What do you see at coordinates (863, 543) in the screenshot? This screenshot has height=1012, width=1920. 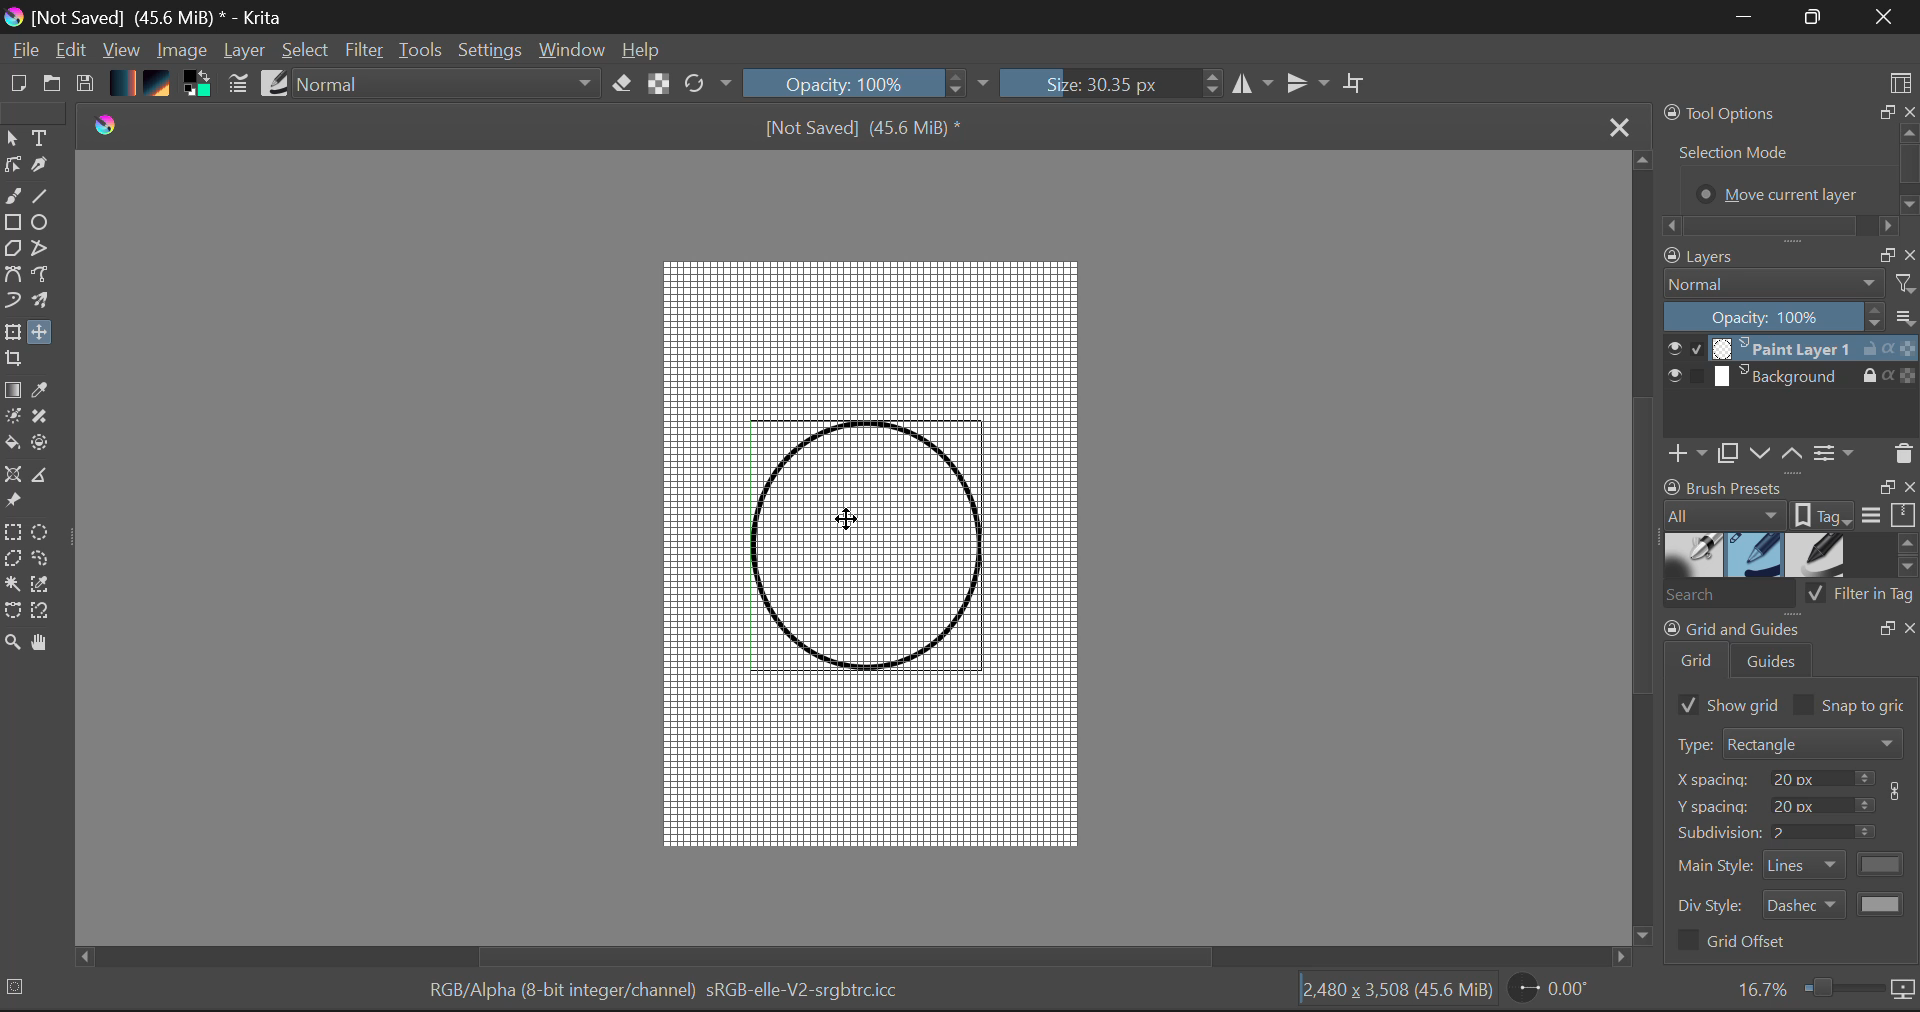 I see `Shape Aligned with Grid` at bounding box center [863, 543].